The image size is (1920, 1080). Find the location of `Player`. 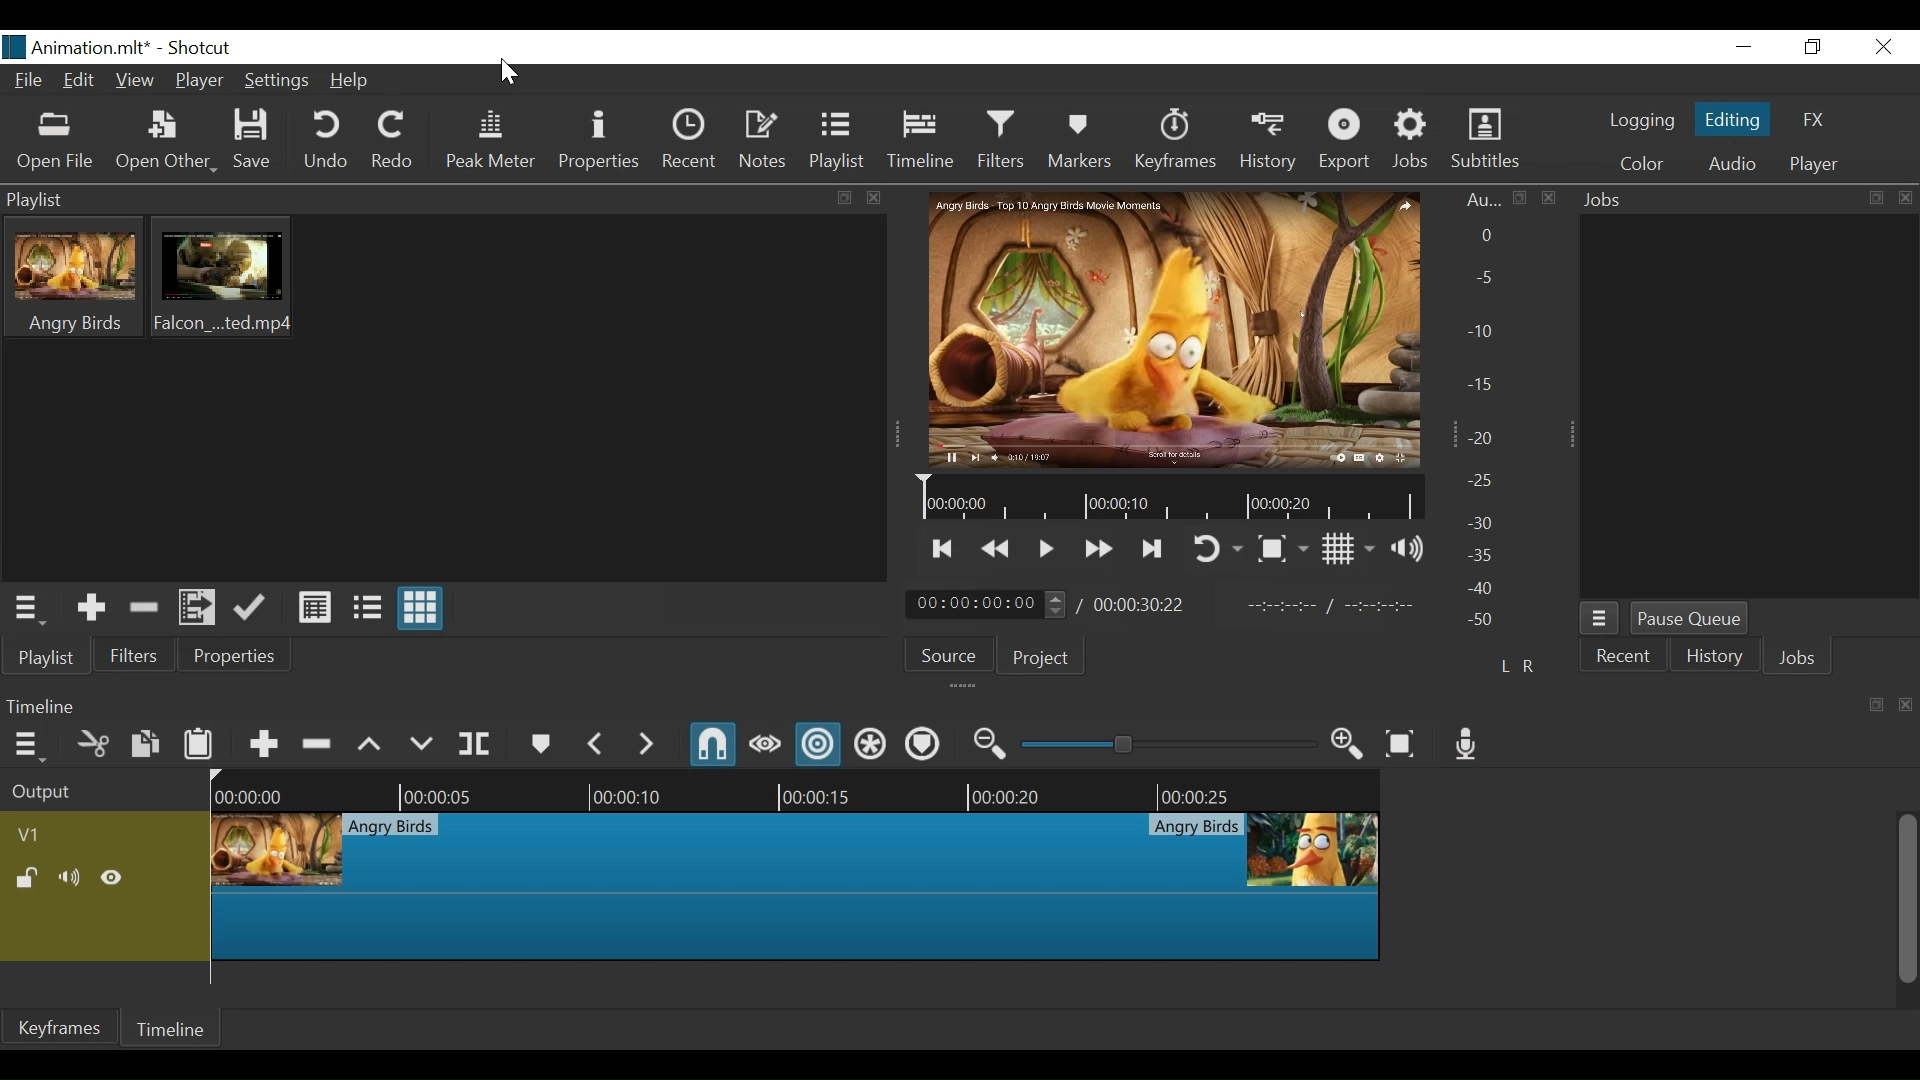

Player is located at coordinates (197, 79).